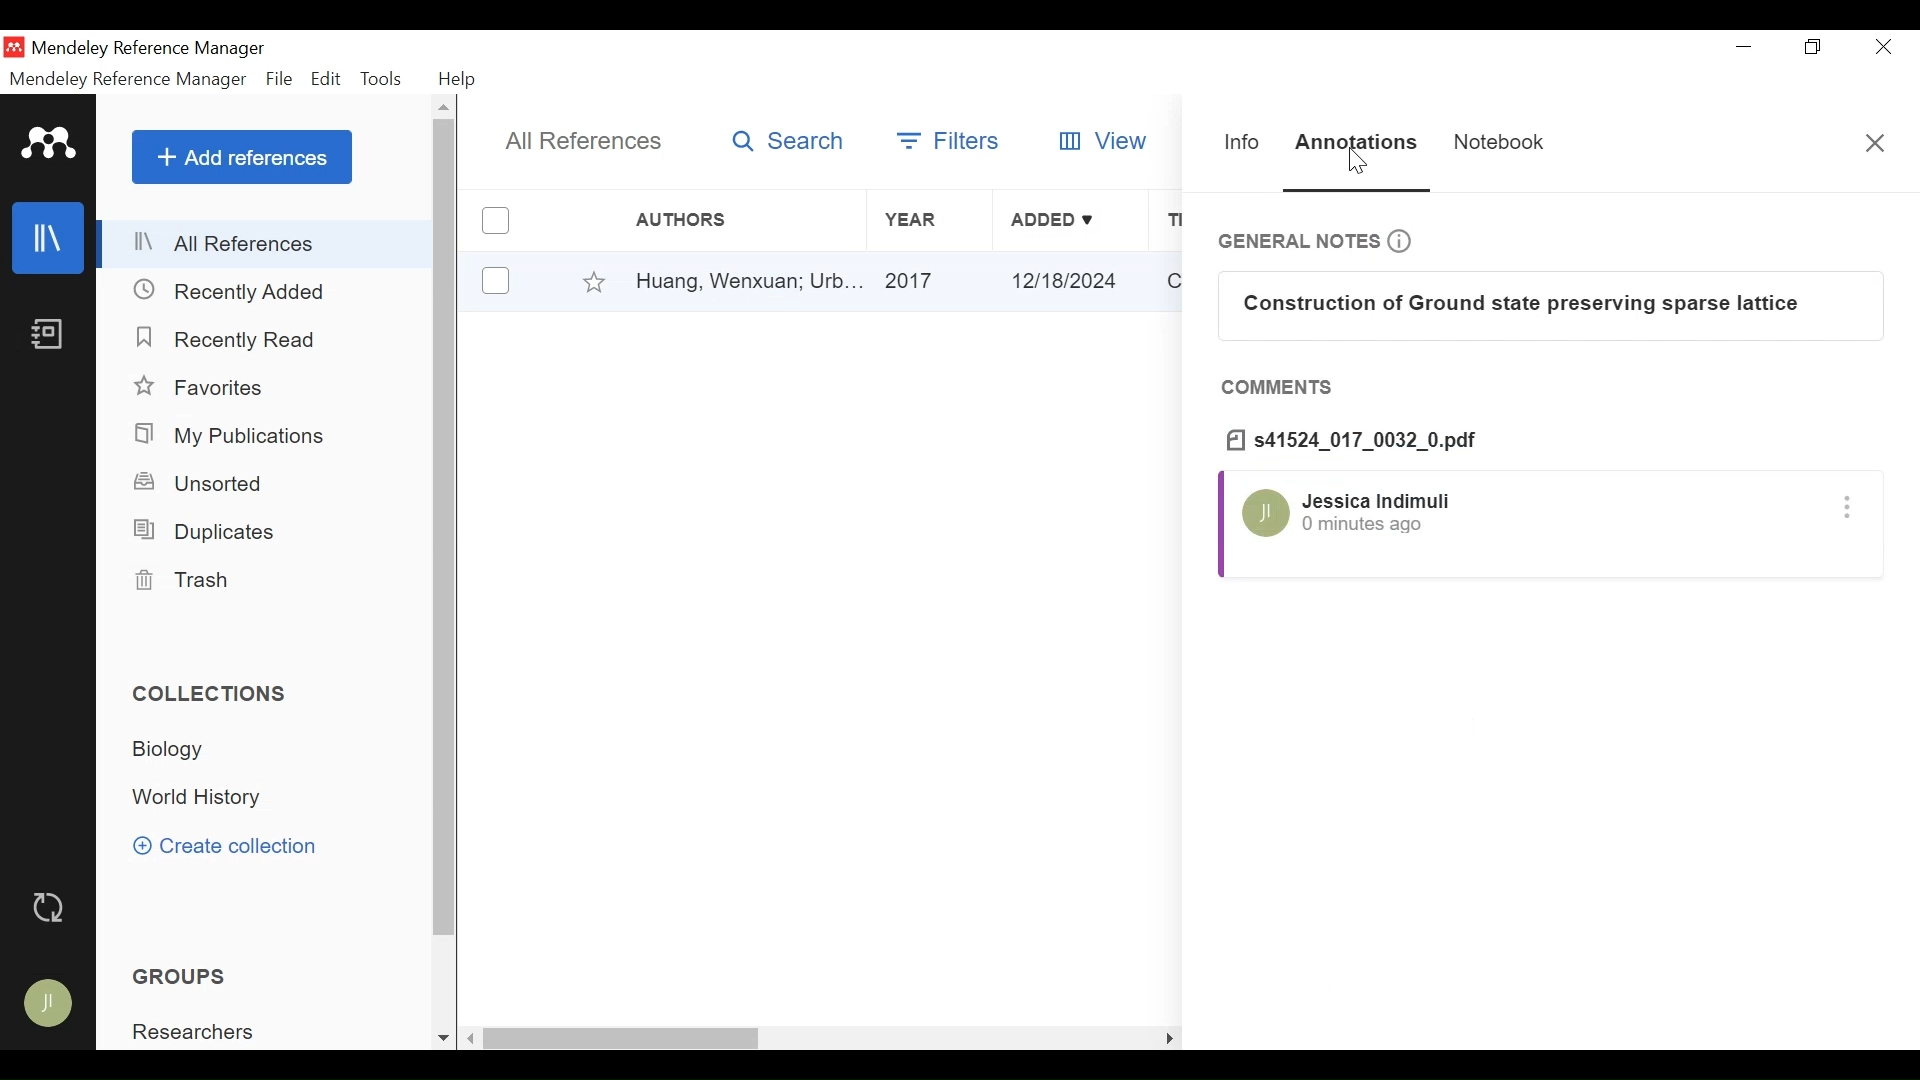 Image resolution: width=1920 pixels, height=1080 pixels. I want to click on 0 minutes ago, so click(1365, 525).